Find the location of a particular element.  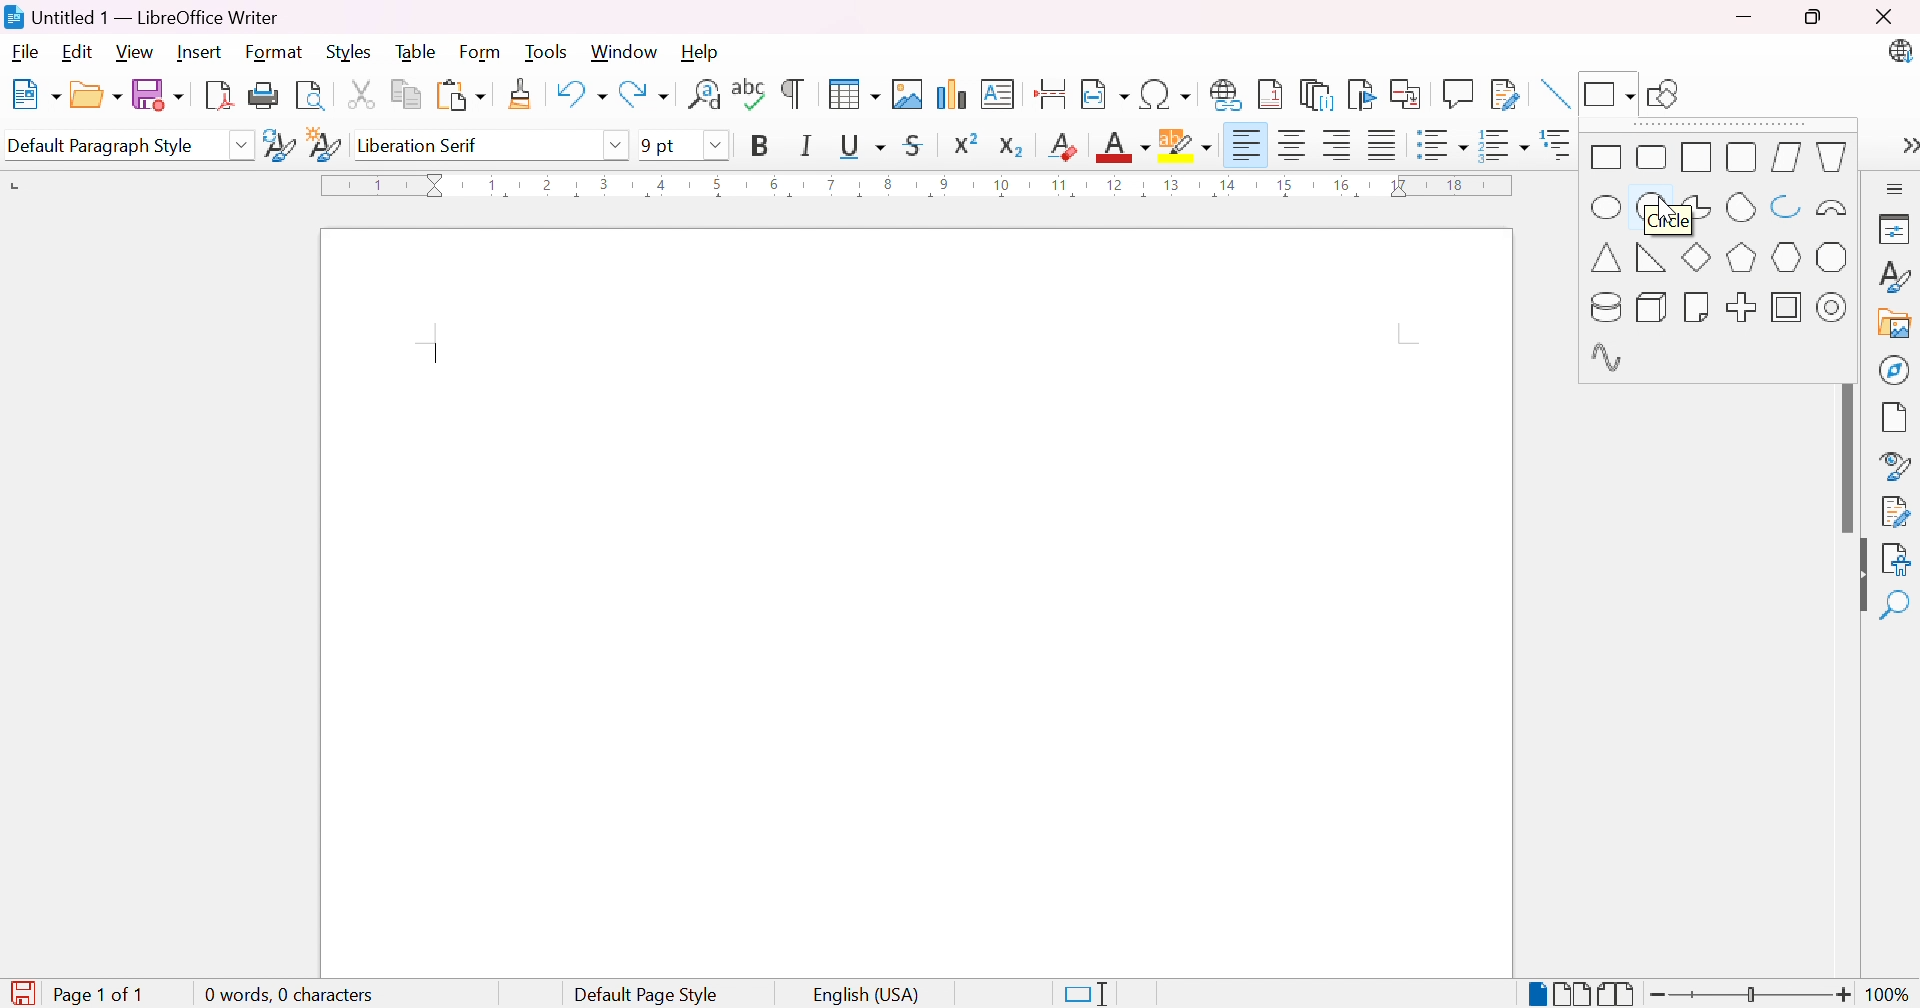

Sinusoid is located at coordinates (1608, 359).